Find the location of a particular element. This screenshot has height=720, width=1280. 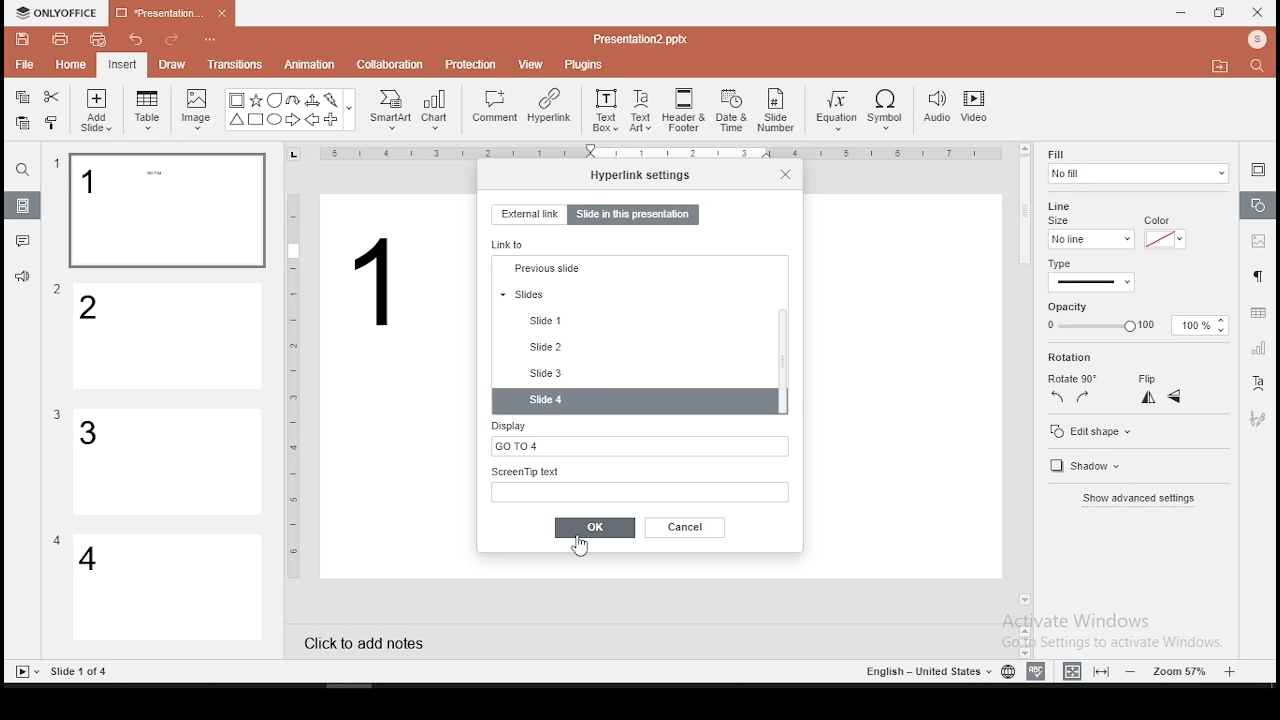

insert is located at coordinates (121, 64).